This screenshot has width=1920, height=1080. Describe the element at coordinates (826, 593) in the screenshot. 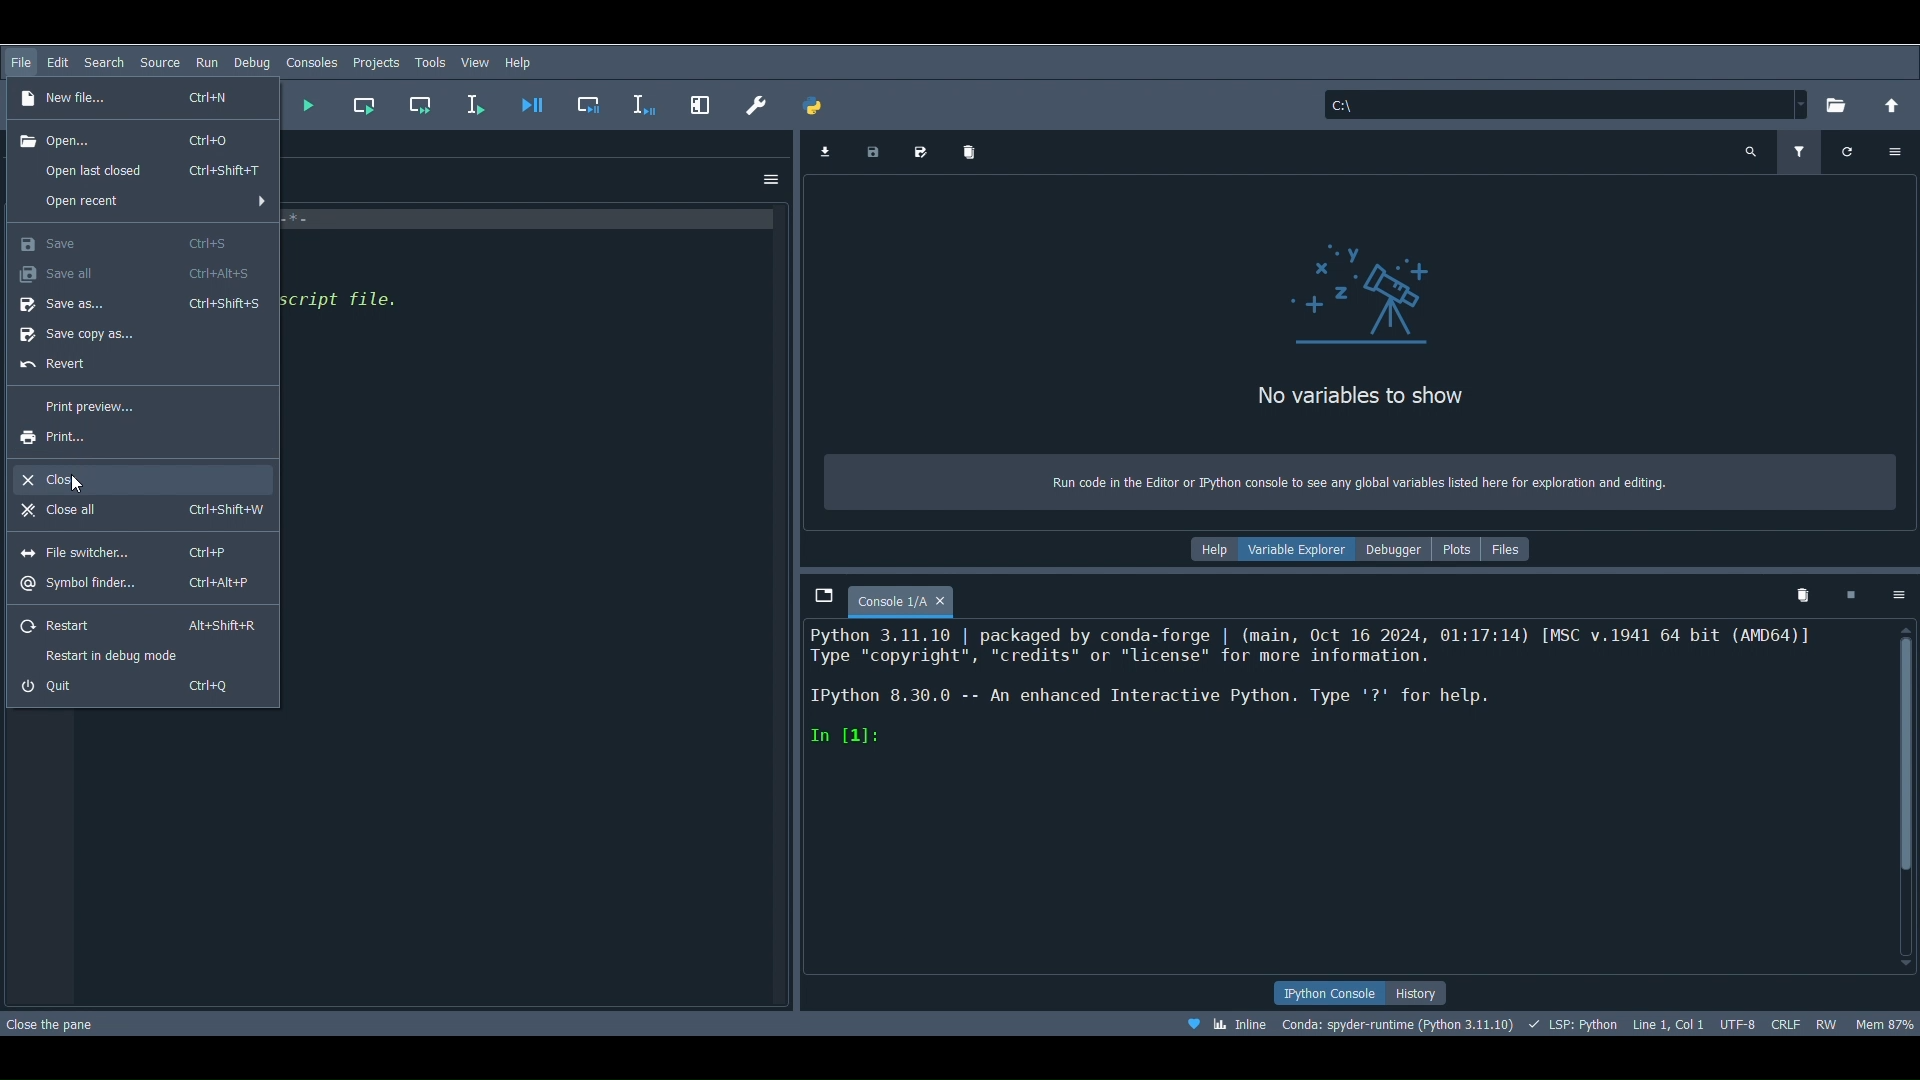

I see `Browse tabs` at that location.